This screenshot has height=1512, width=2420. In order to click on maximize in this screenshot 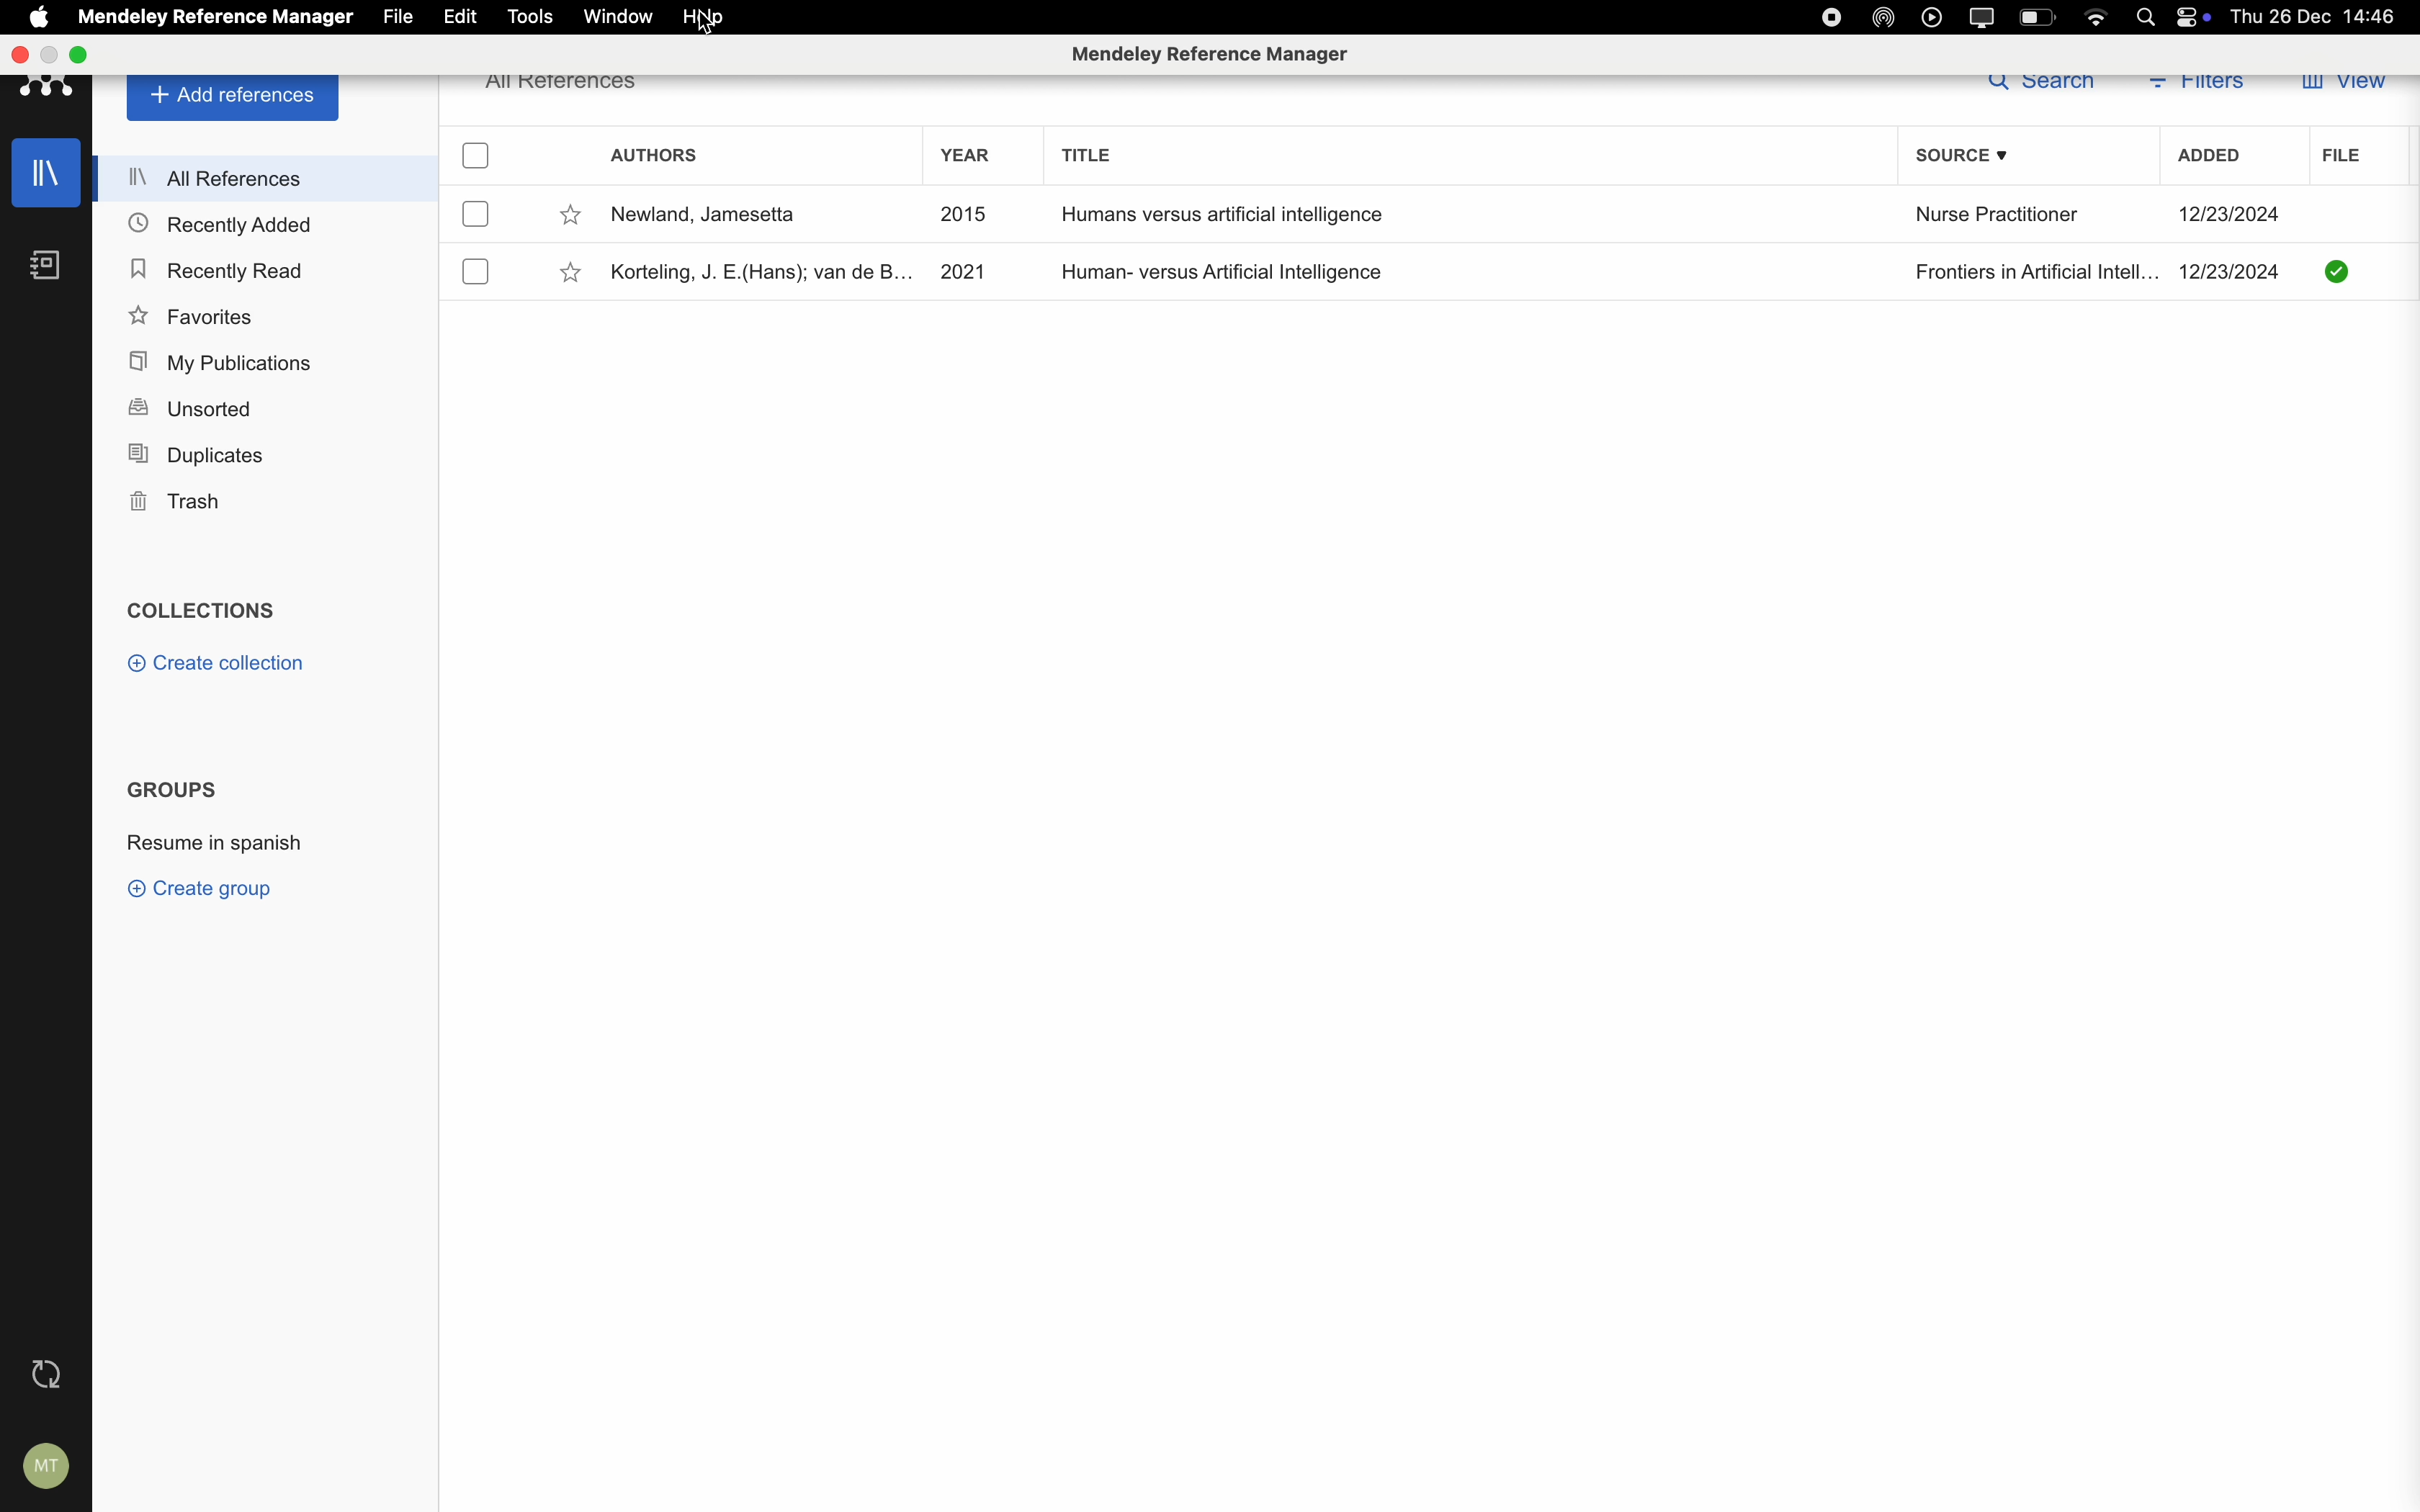, I will do `click(80, 54)`.